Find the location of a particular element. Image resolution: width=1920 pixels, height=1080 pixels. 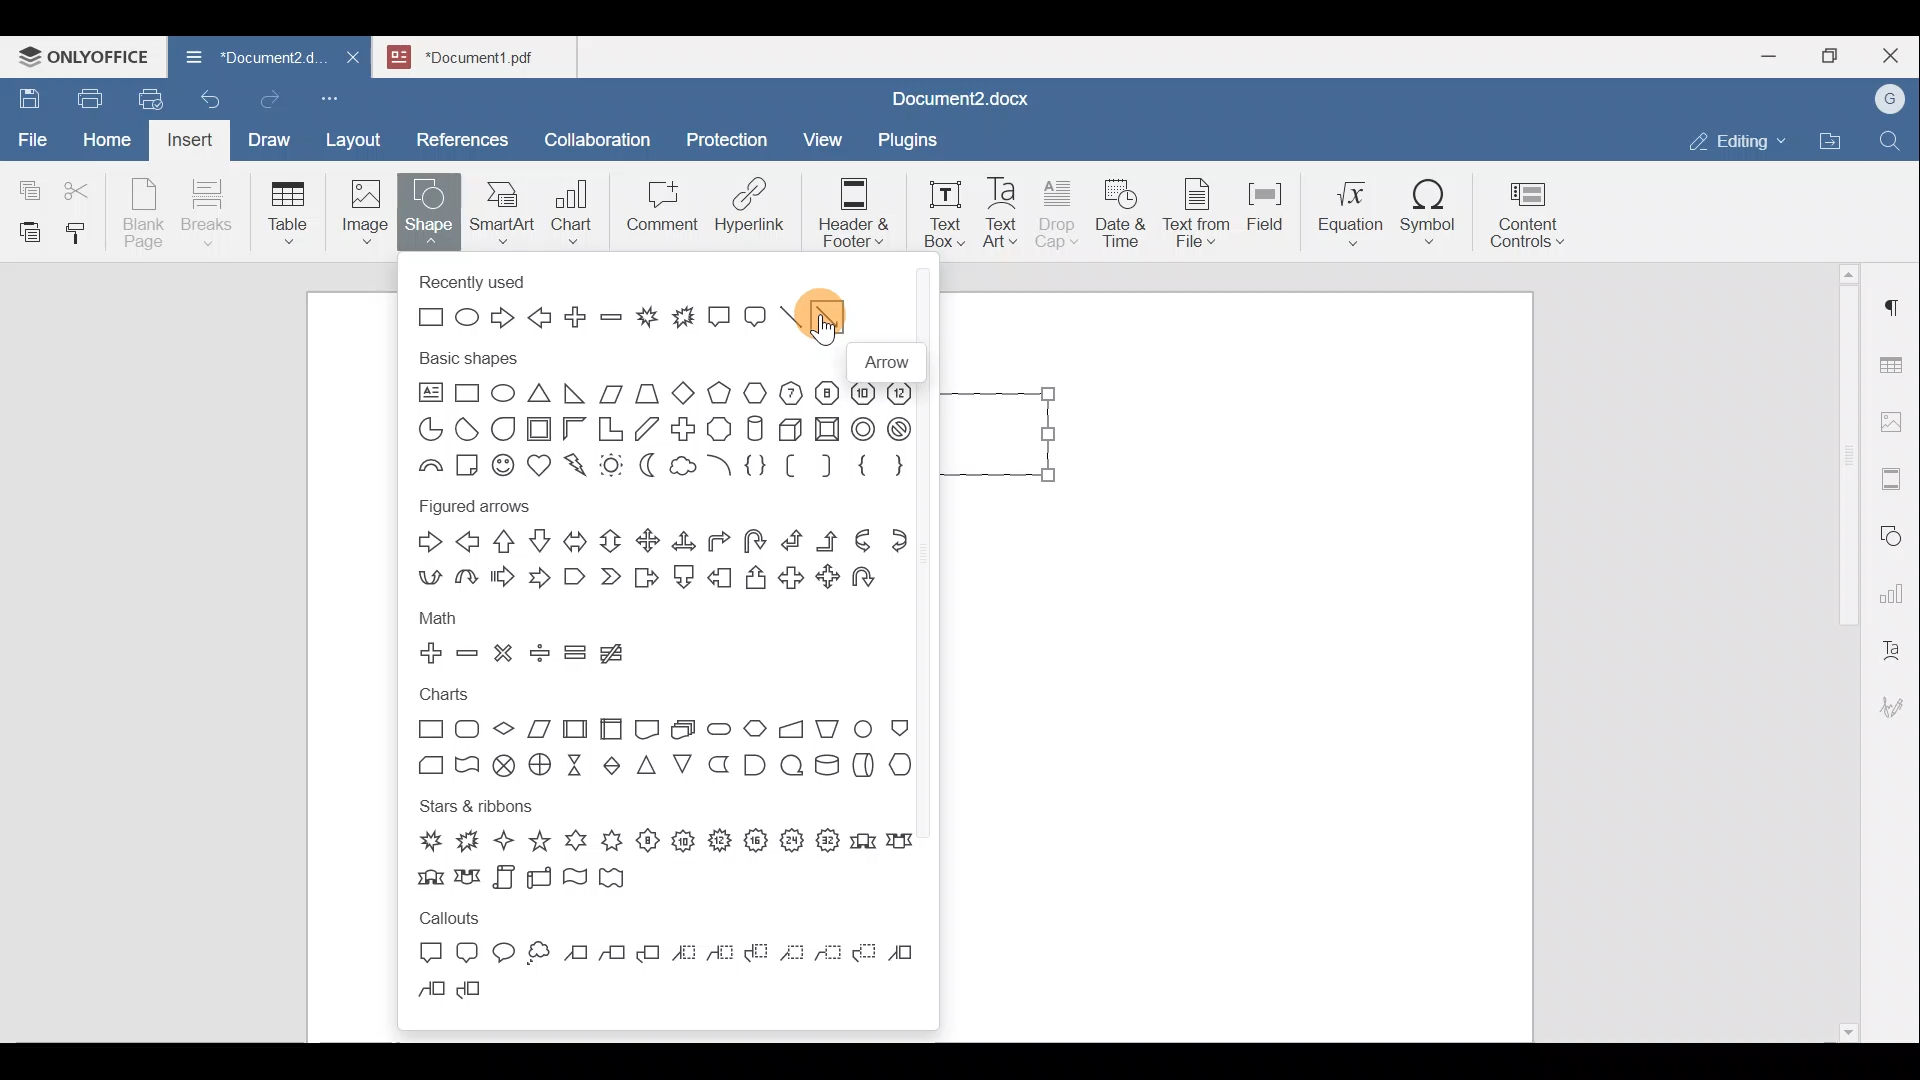

ONLYOFFICE is located at coordinates (85, 55).